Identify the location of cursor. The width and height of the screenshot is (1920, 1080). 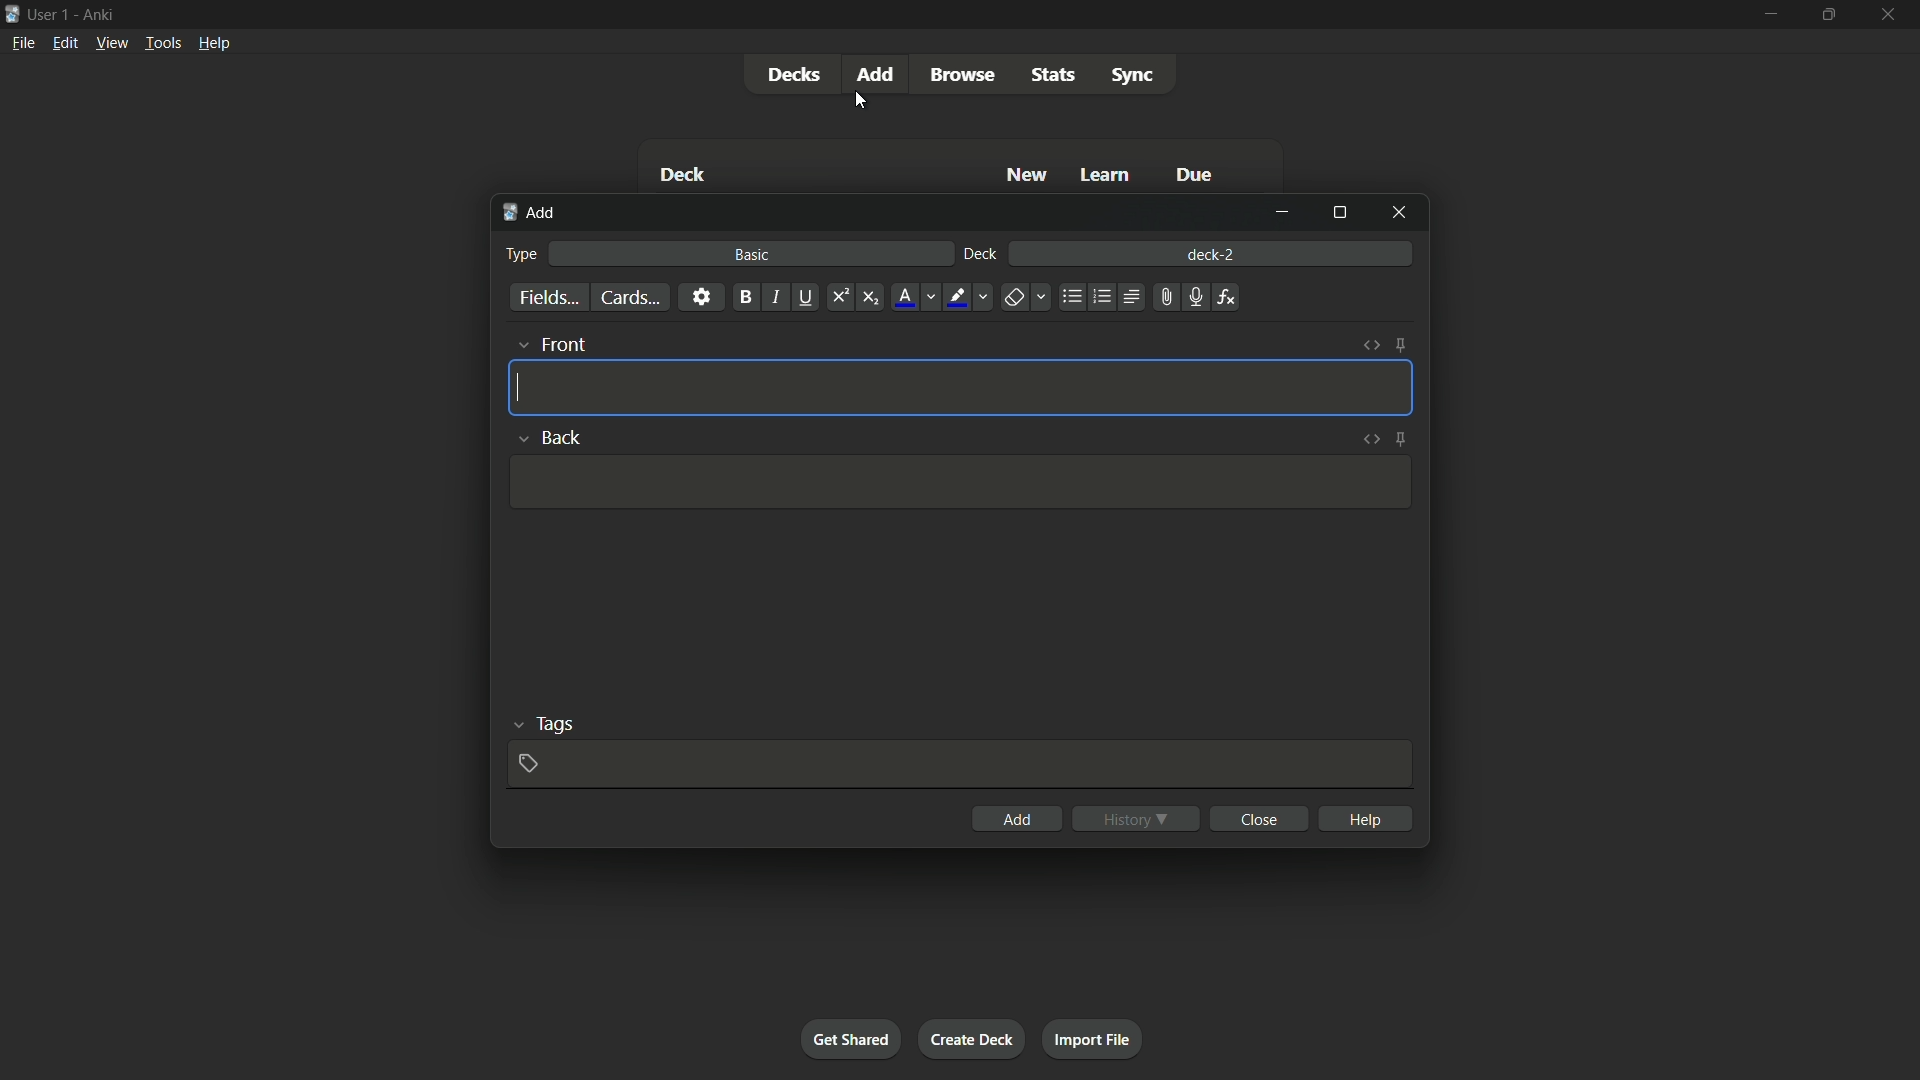
(519, 387).